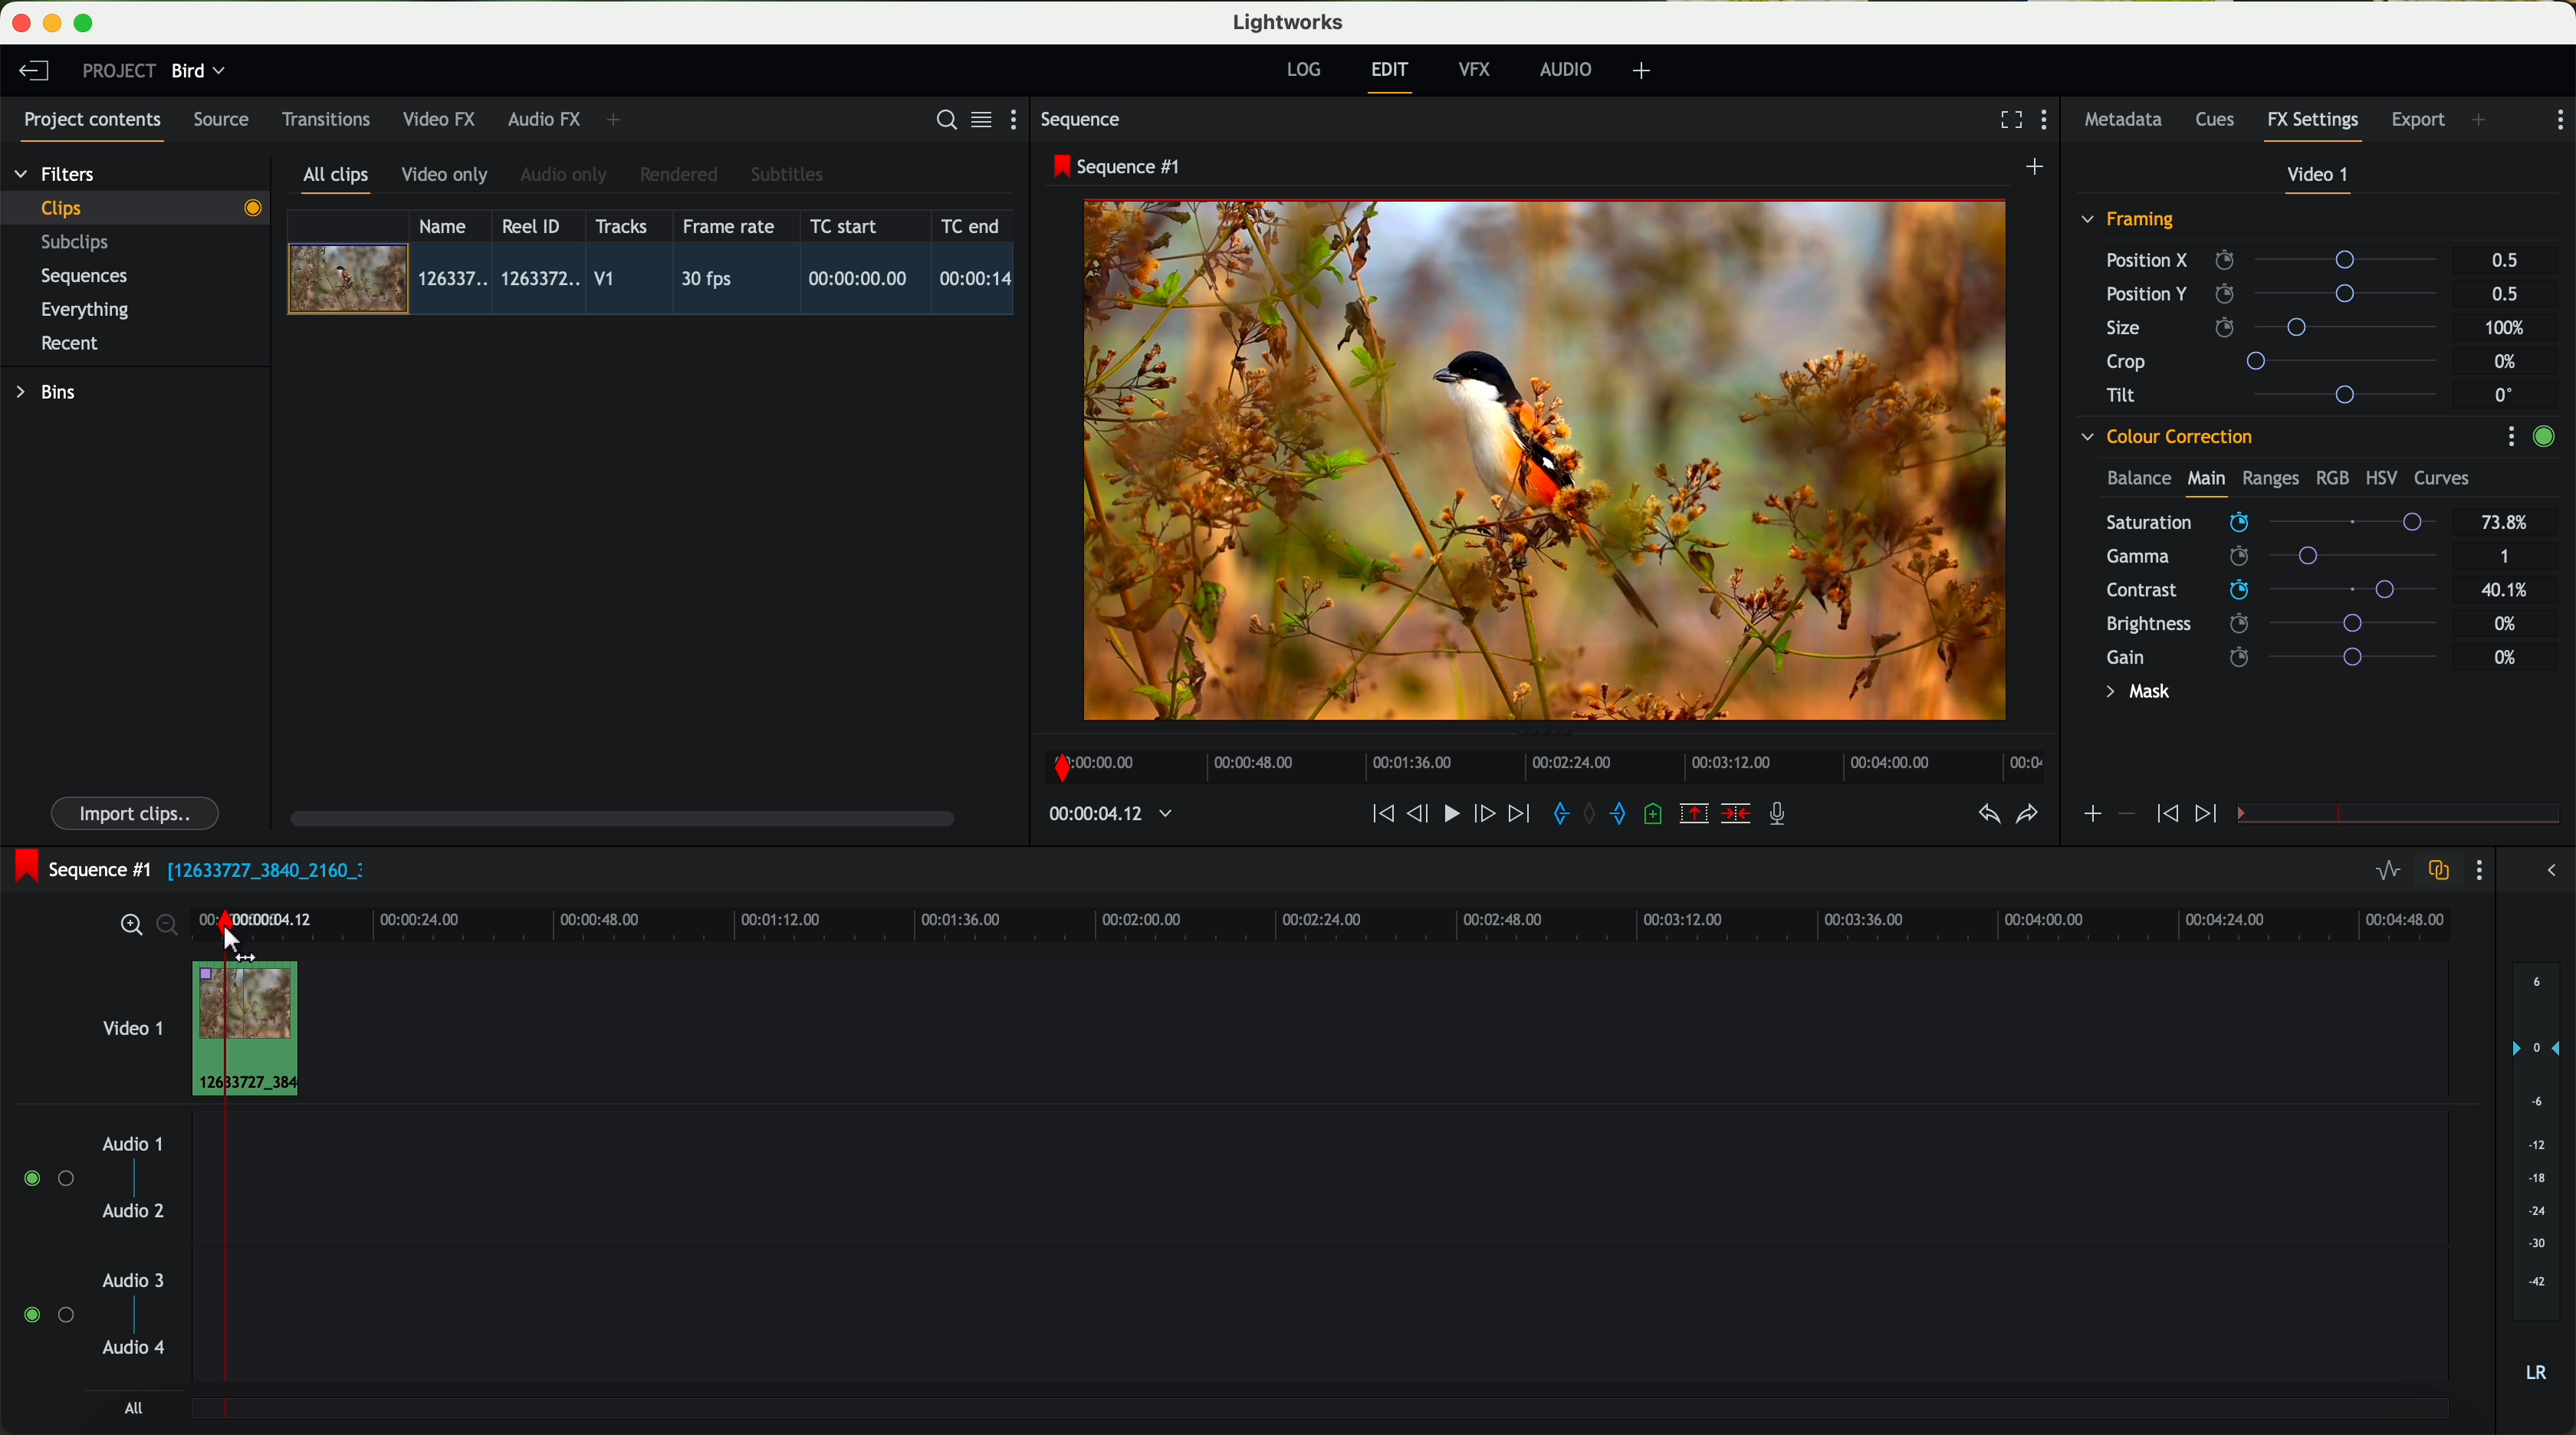  I want to click on audio FX, so click(545, 118).